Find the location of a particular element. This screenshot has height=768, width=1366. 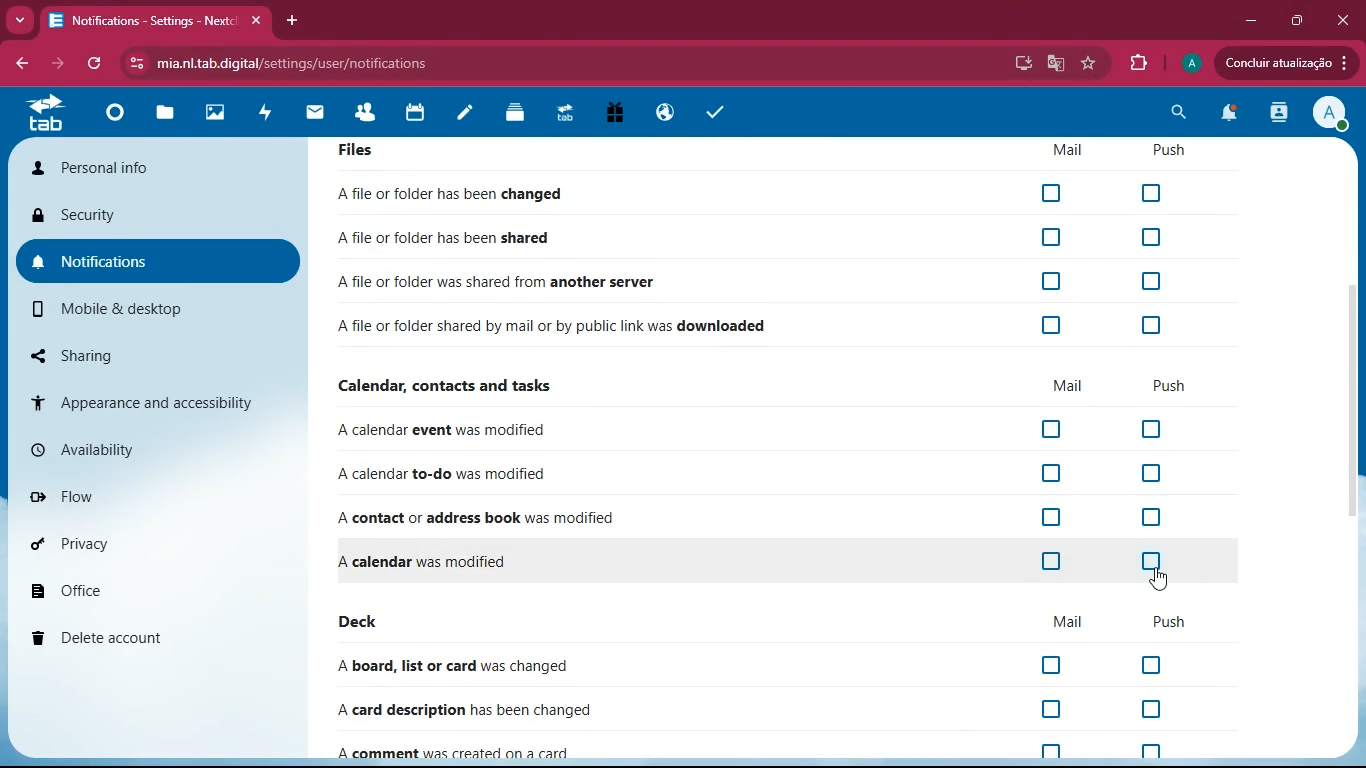

layers is located at coordinates (519, 113).